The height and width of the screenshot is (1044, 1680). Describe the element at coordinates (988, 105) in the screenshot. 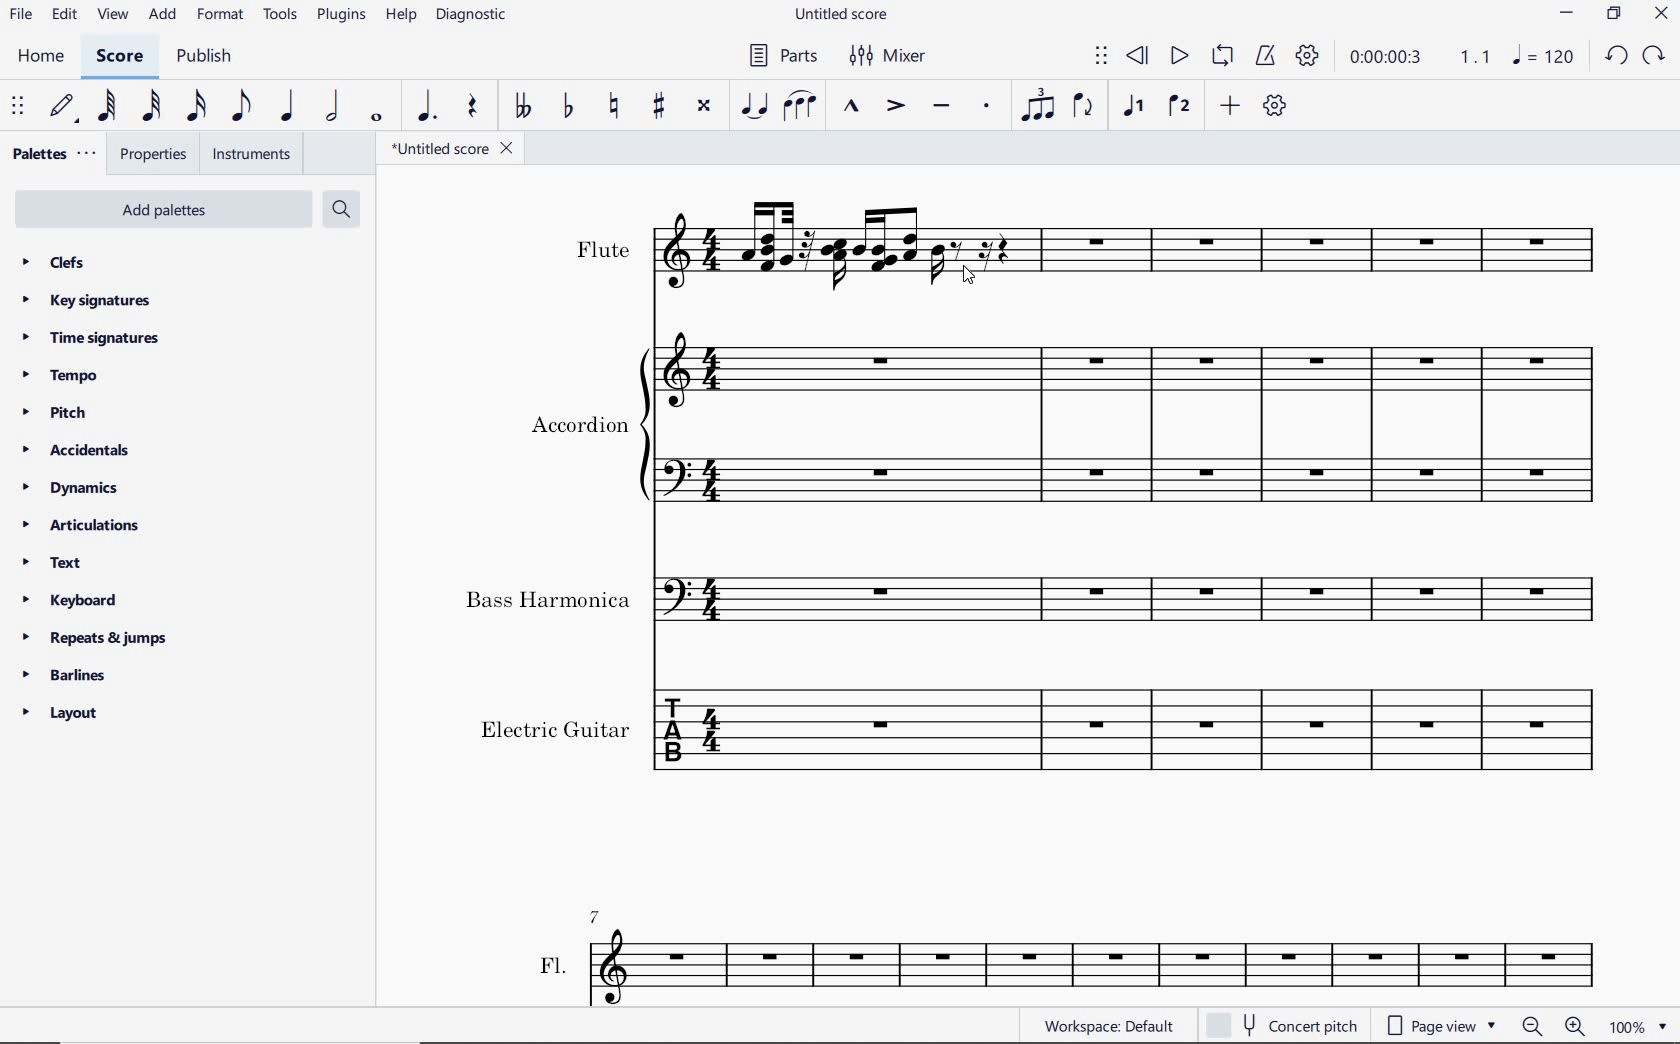

I see `staccato` at that location.